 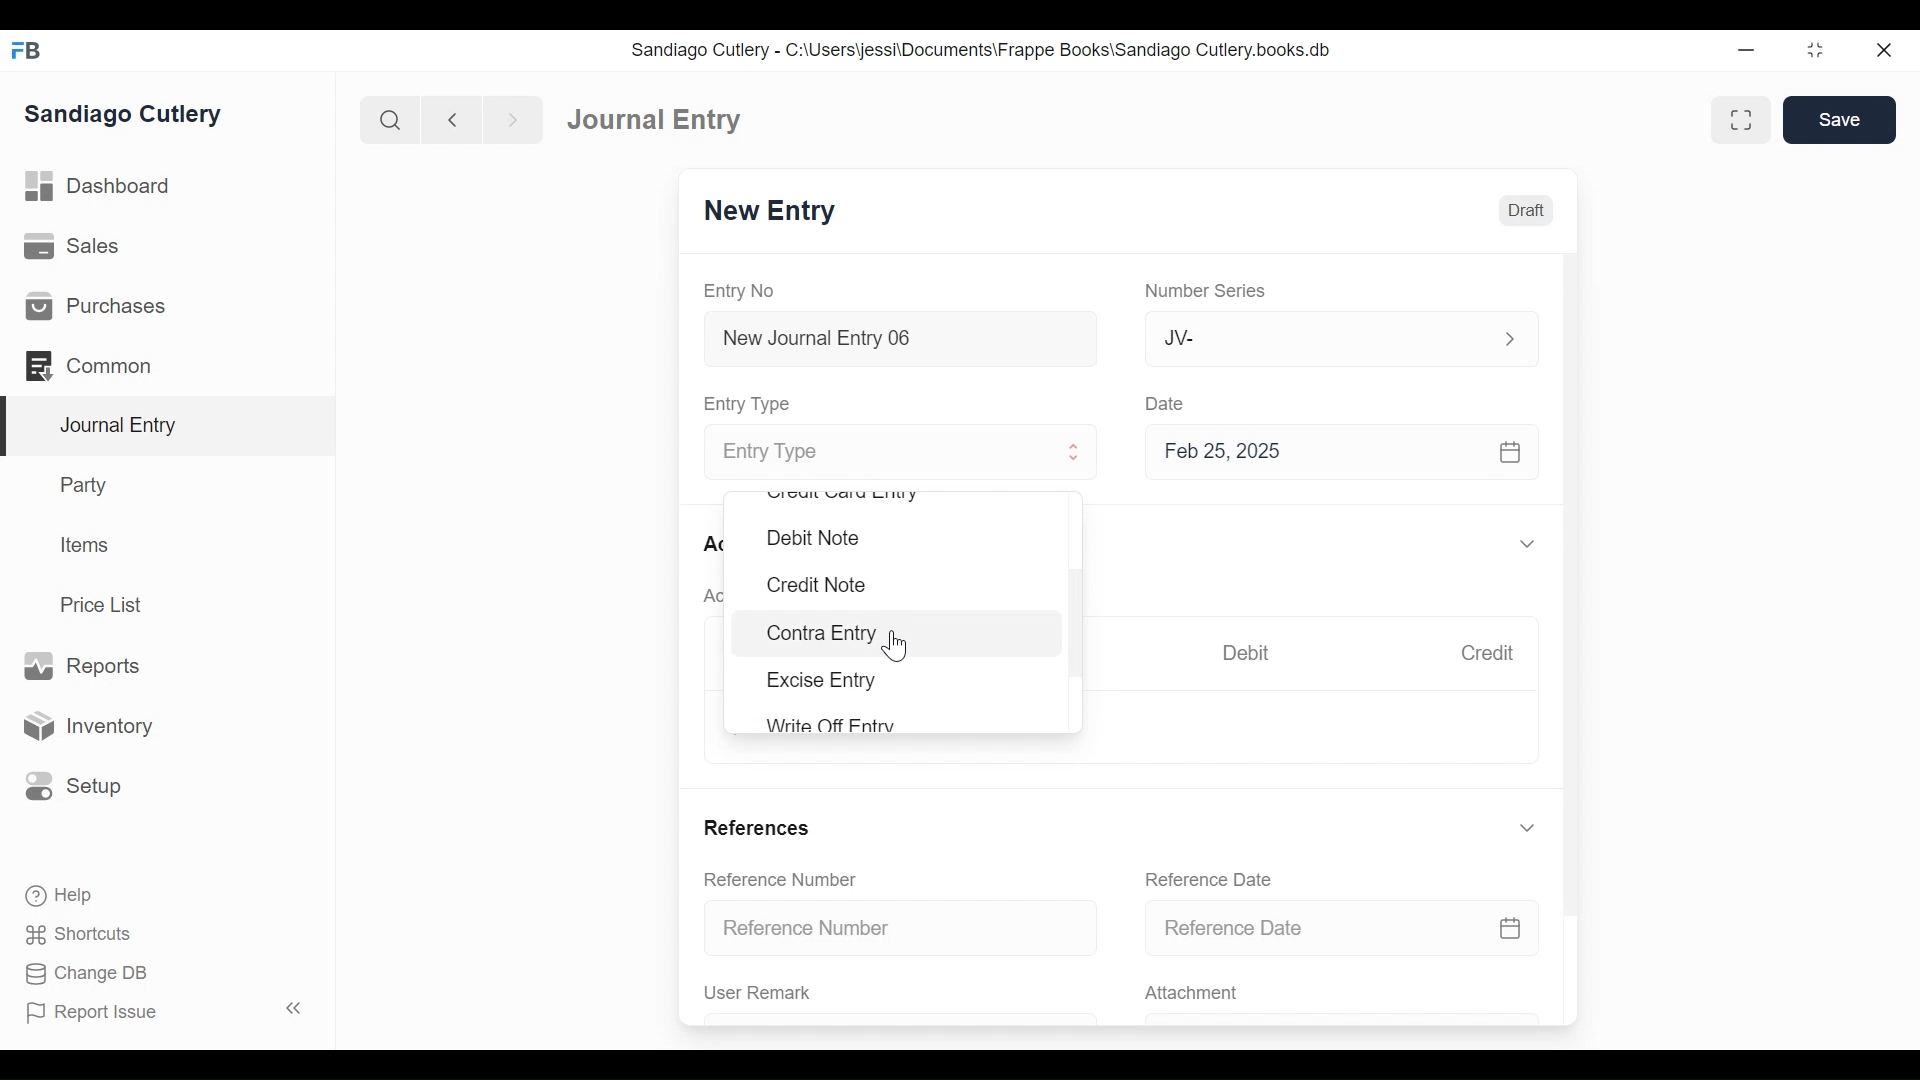 What do you see at coordinates (85, 727) in the screenshot?
I see `Inventory` at bounding box center [85, 727].